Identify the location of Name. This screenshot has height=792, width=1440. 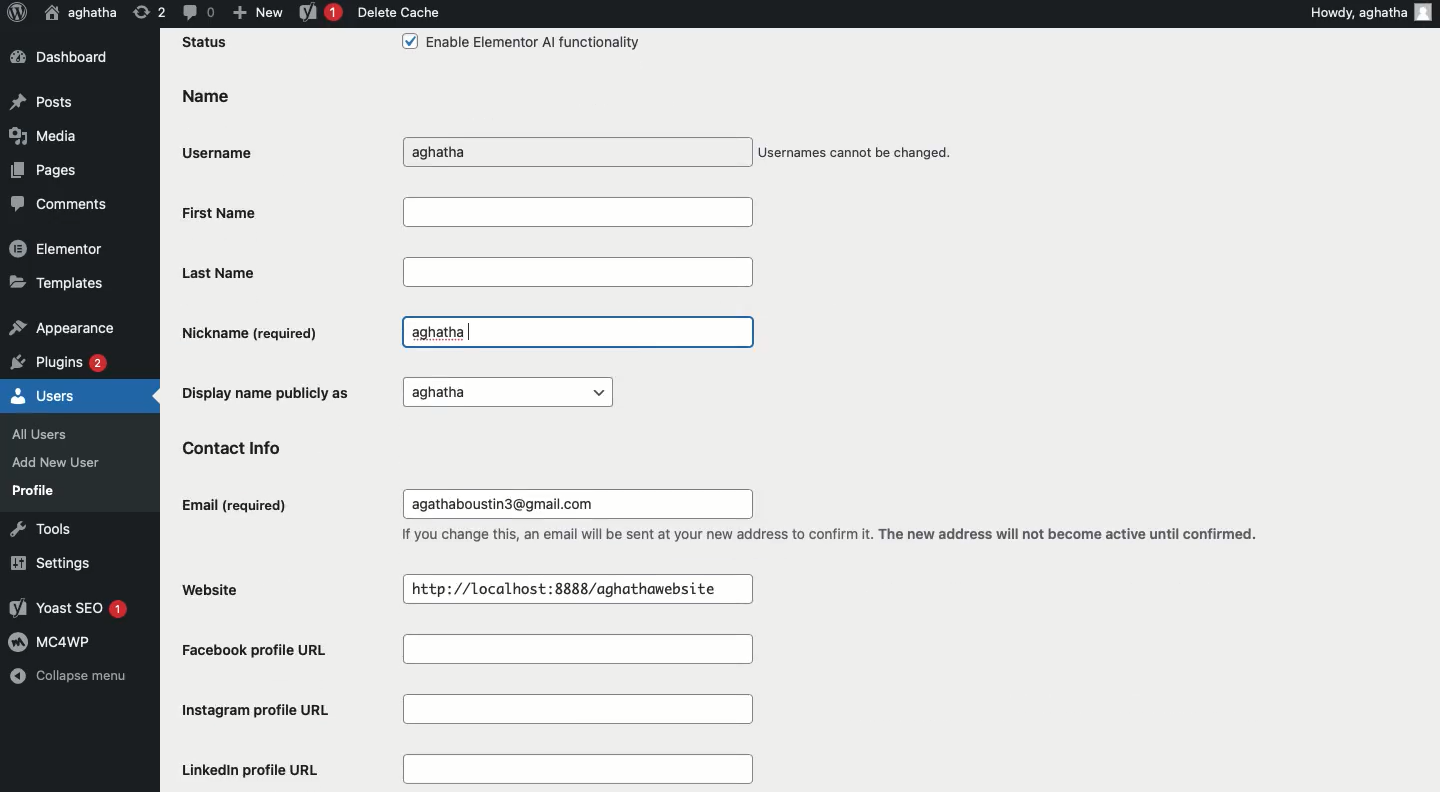
(204, 97).